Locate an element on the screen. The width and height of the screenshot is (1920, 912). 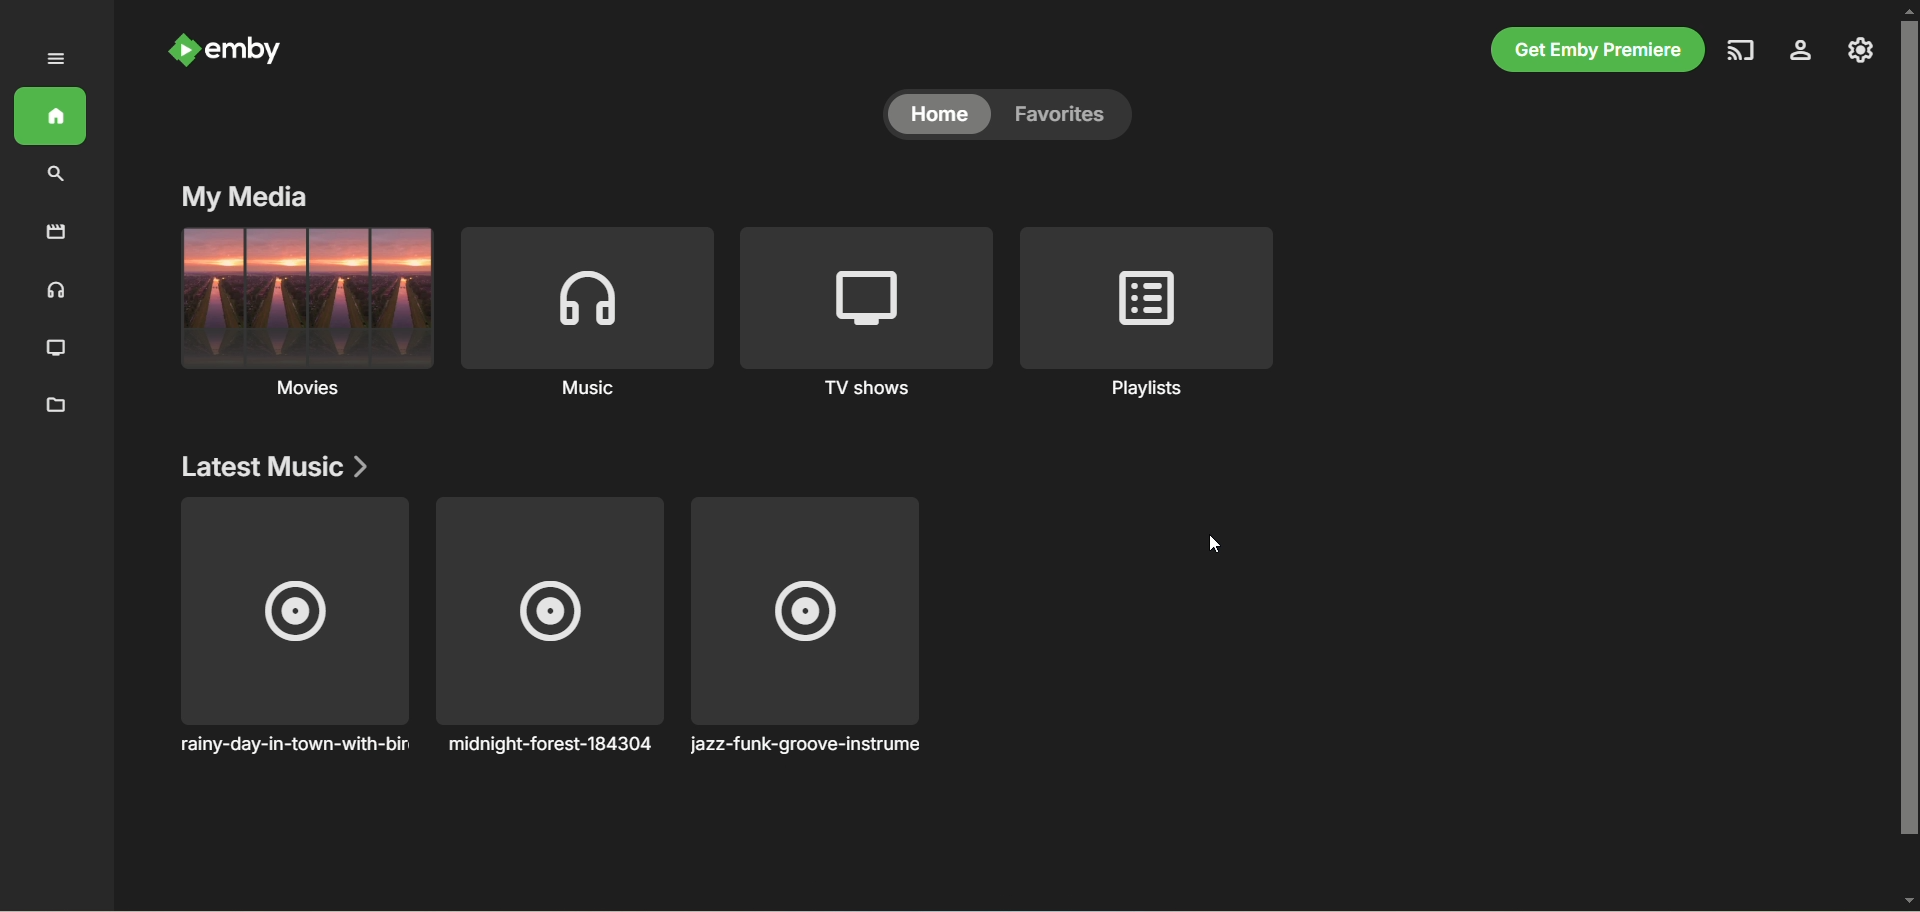
music album is located at coordinates (806, 626).